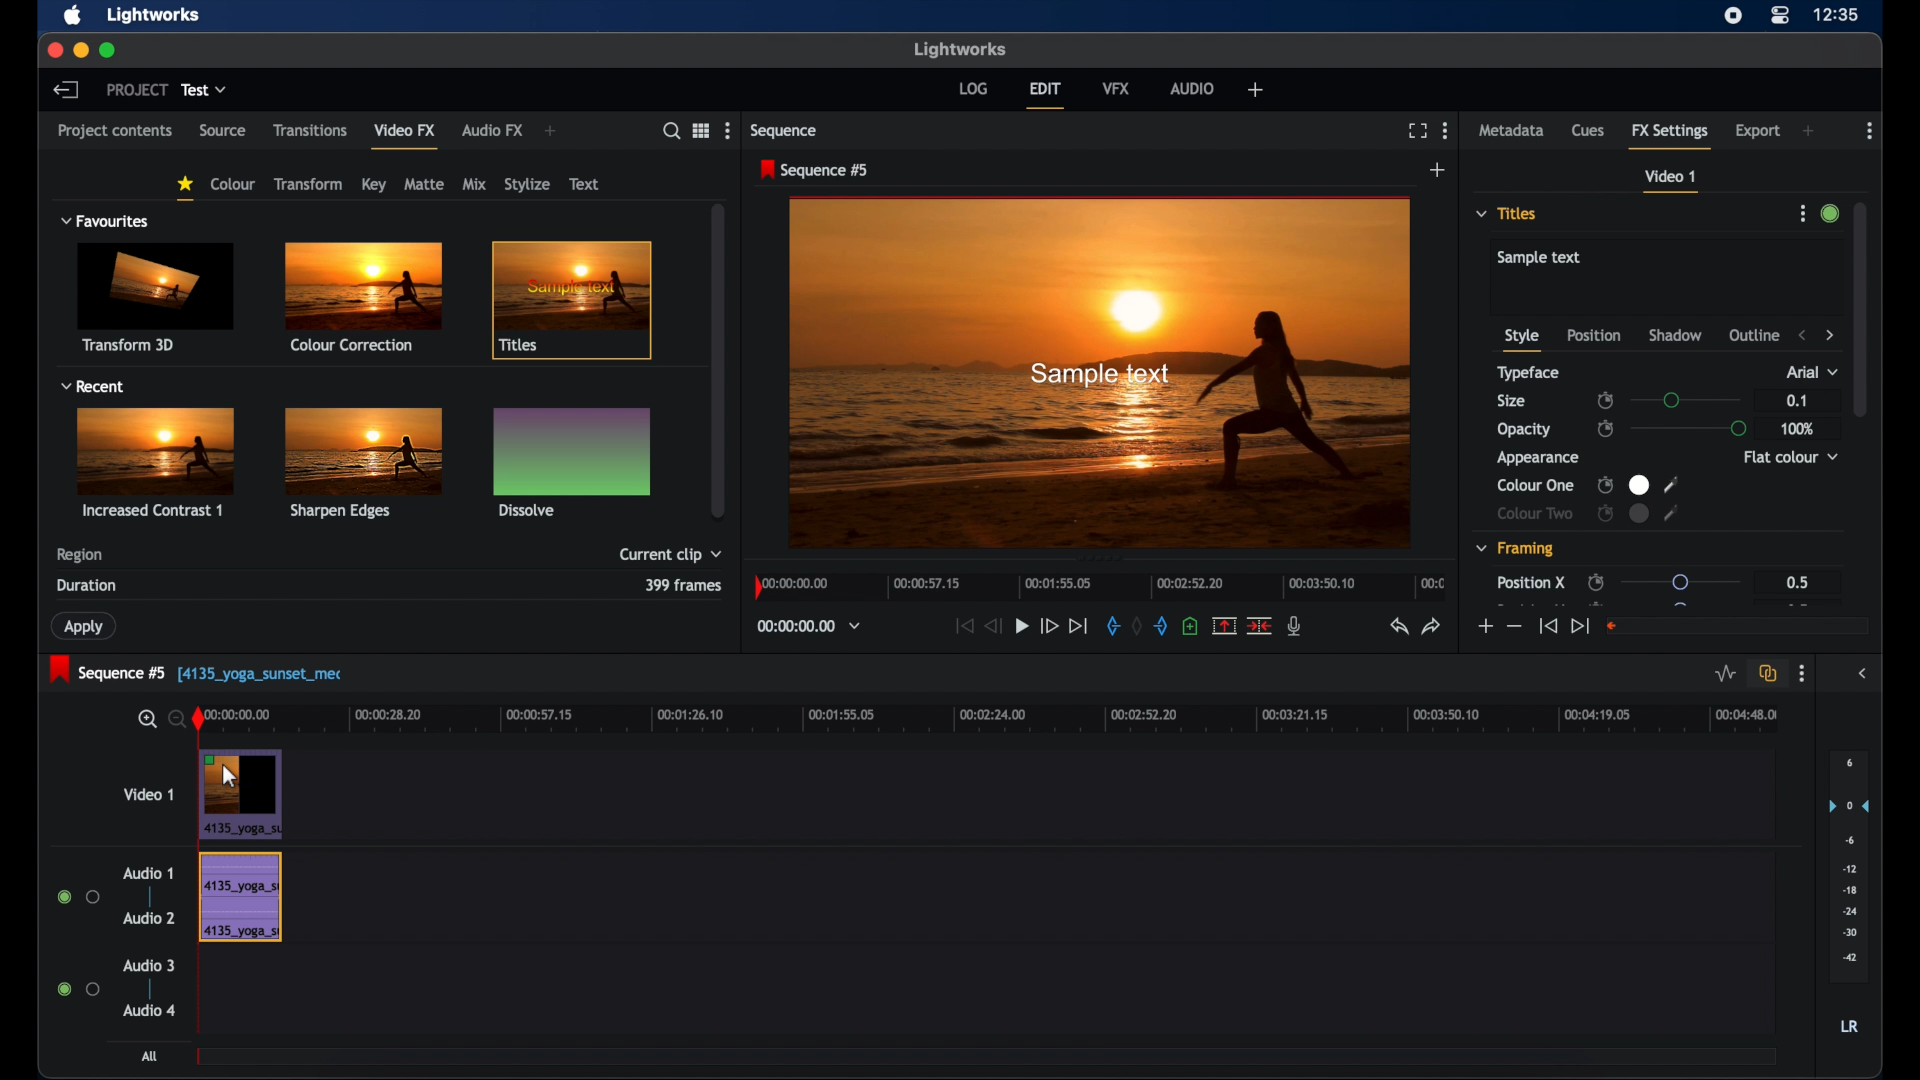 This screenshot has width=1920, height=1080. What do you see at coordinates (150, 794) in the screenshot?
I see `video 1` at bounding box center [150, 794].